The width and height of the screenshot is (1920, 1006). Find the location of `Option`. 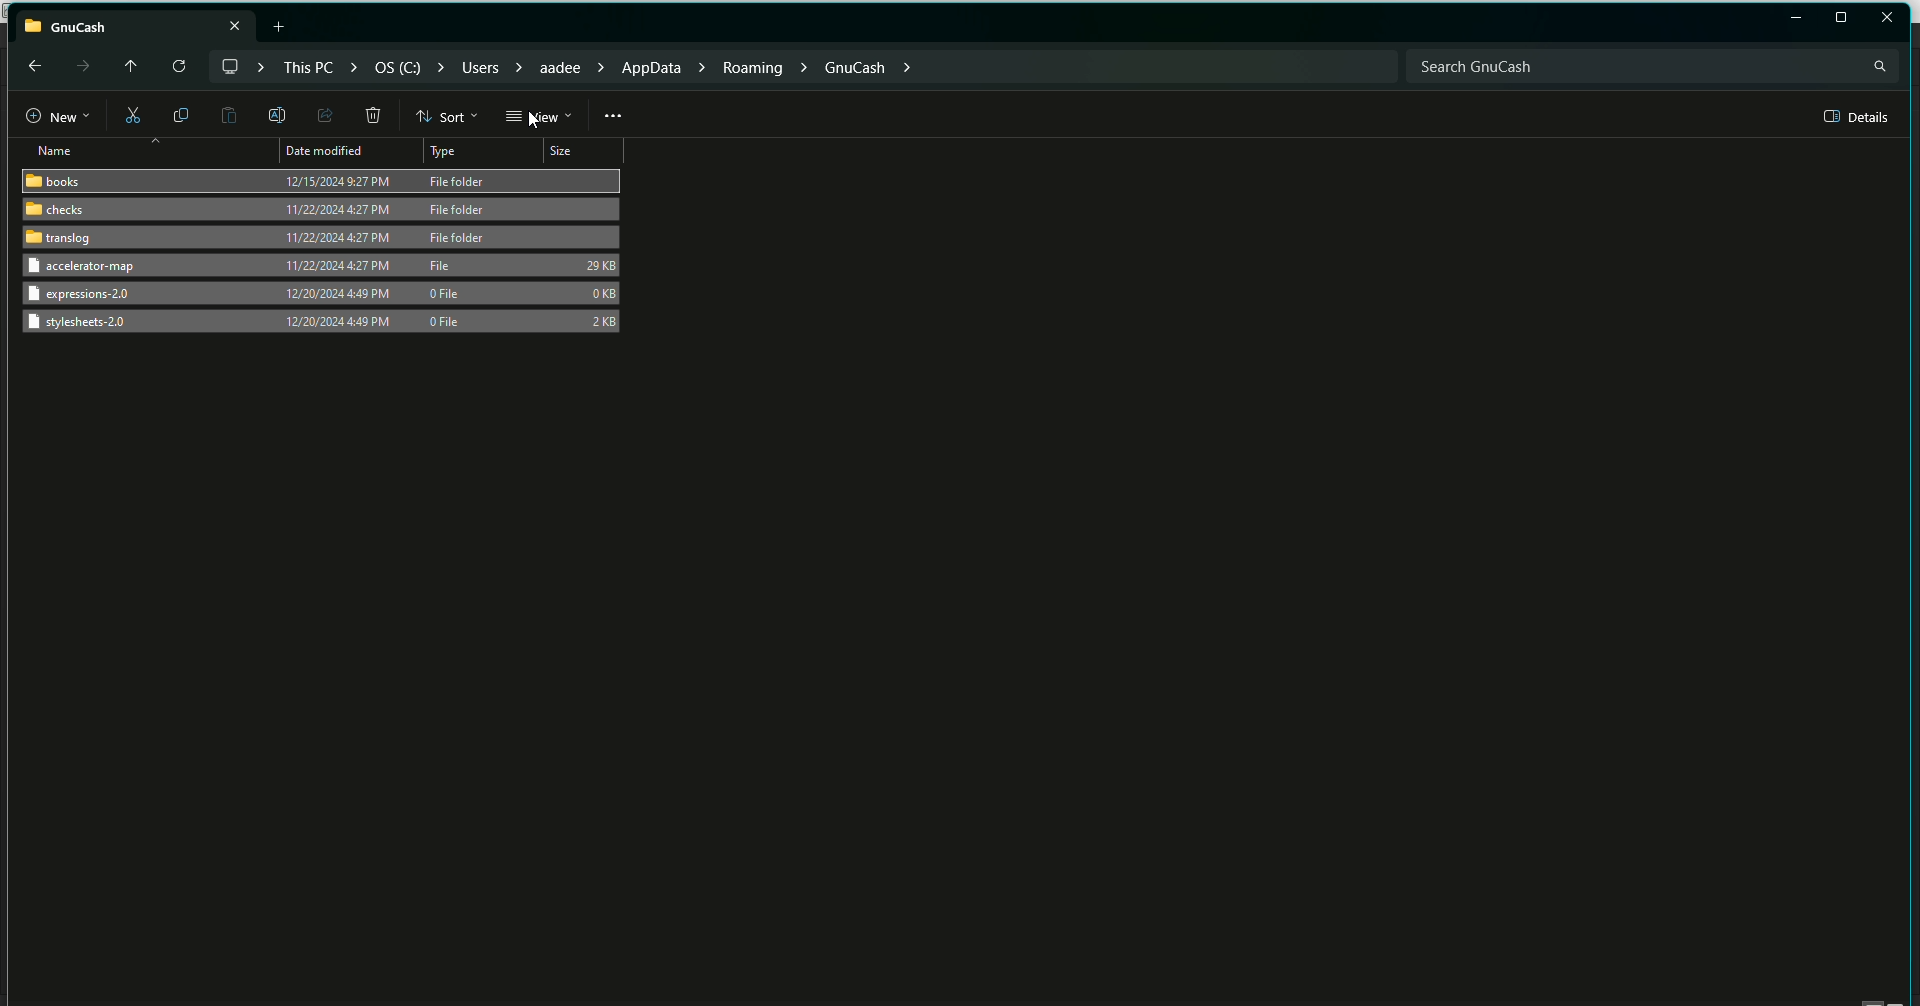

Option is located at coordinates (614, 116).